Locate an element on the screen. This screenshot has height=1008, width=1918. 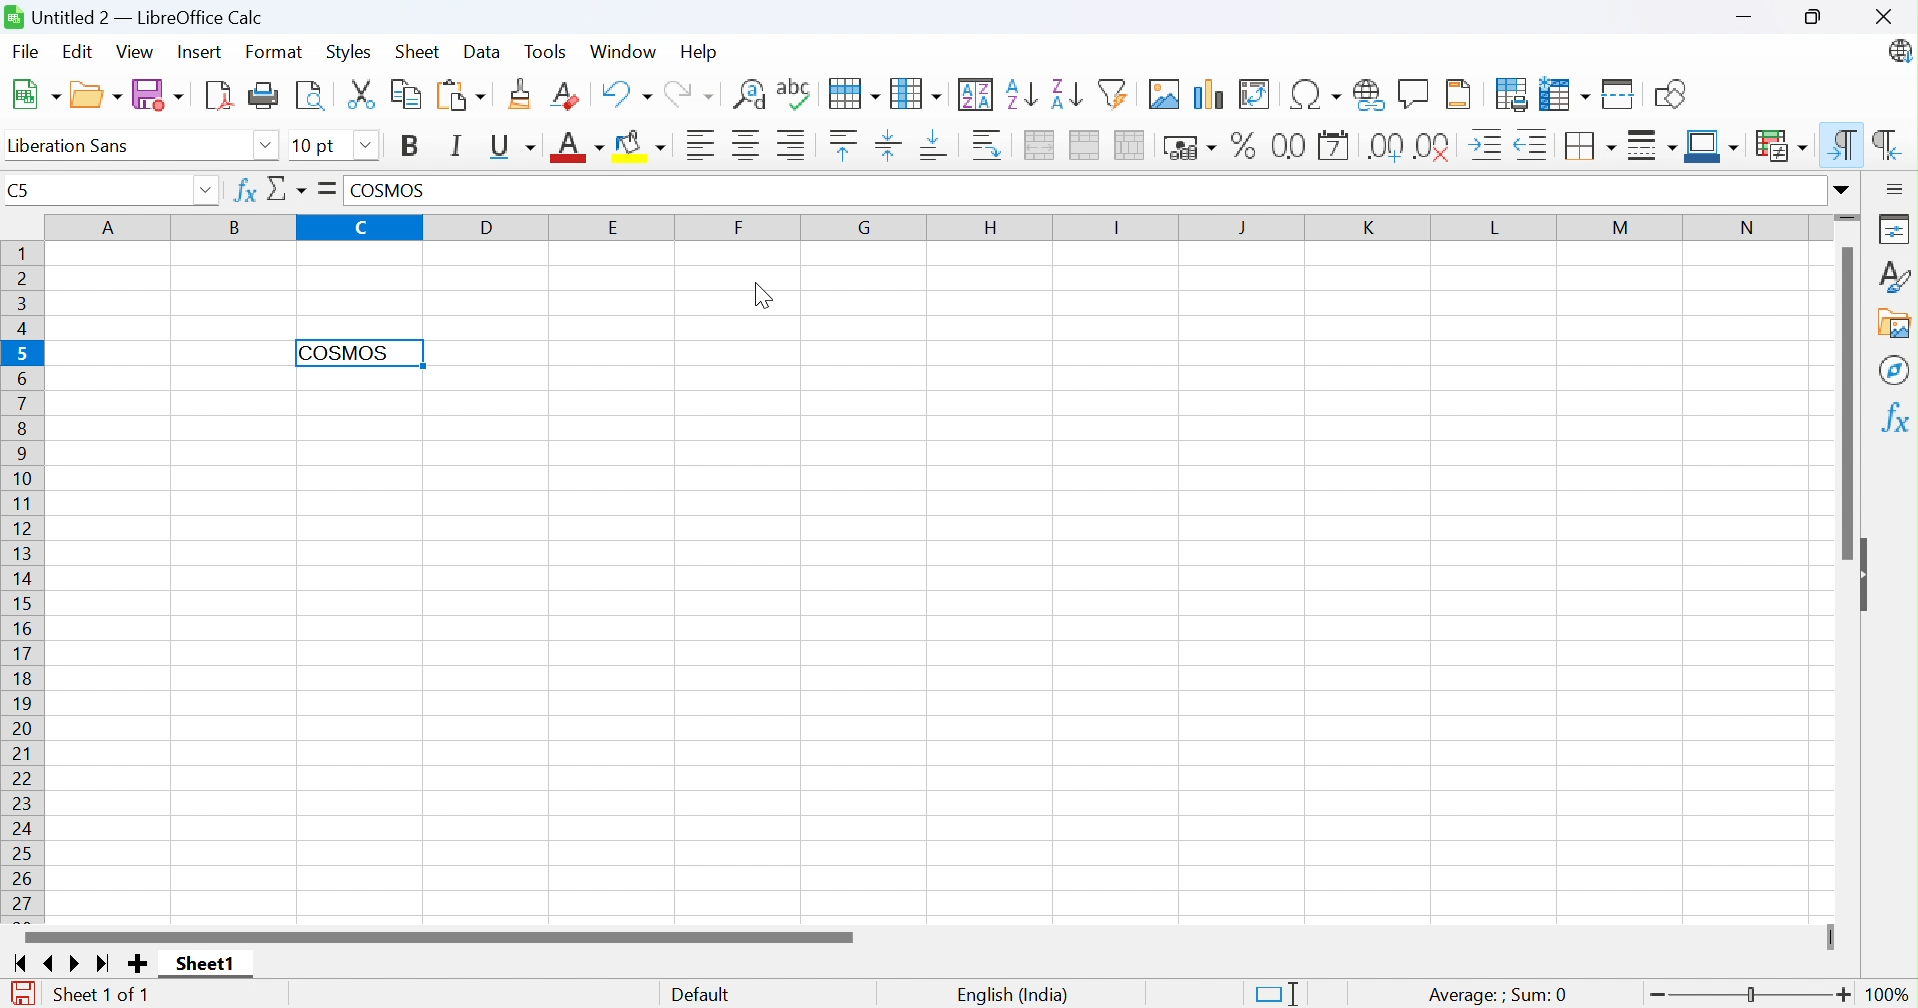
Align top is located at coordinates (846, 145).